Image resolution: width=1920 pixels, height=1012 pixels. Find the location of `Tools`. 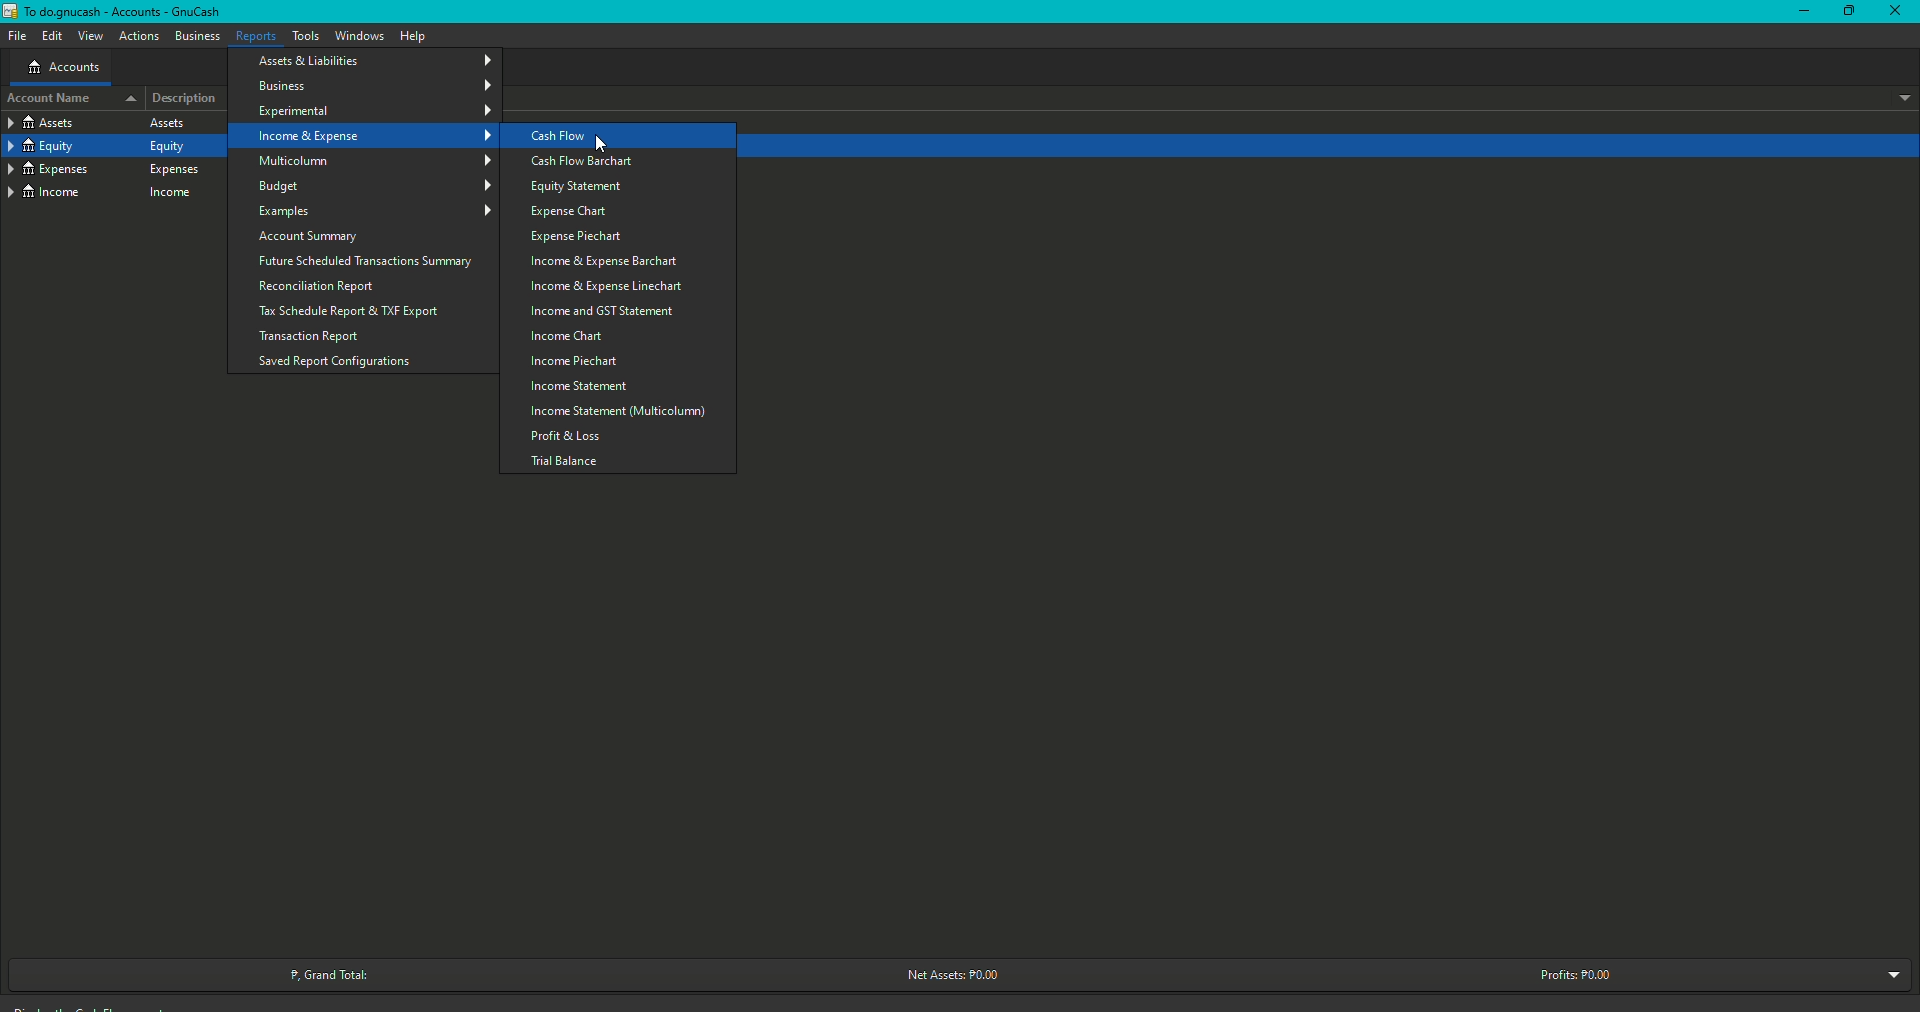

Tools is located at coordinates (308, 34).